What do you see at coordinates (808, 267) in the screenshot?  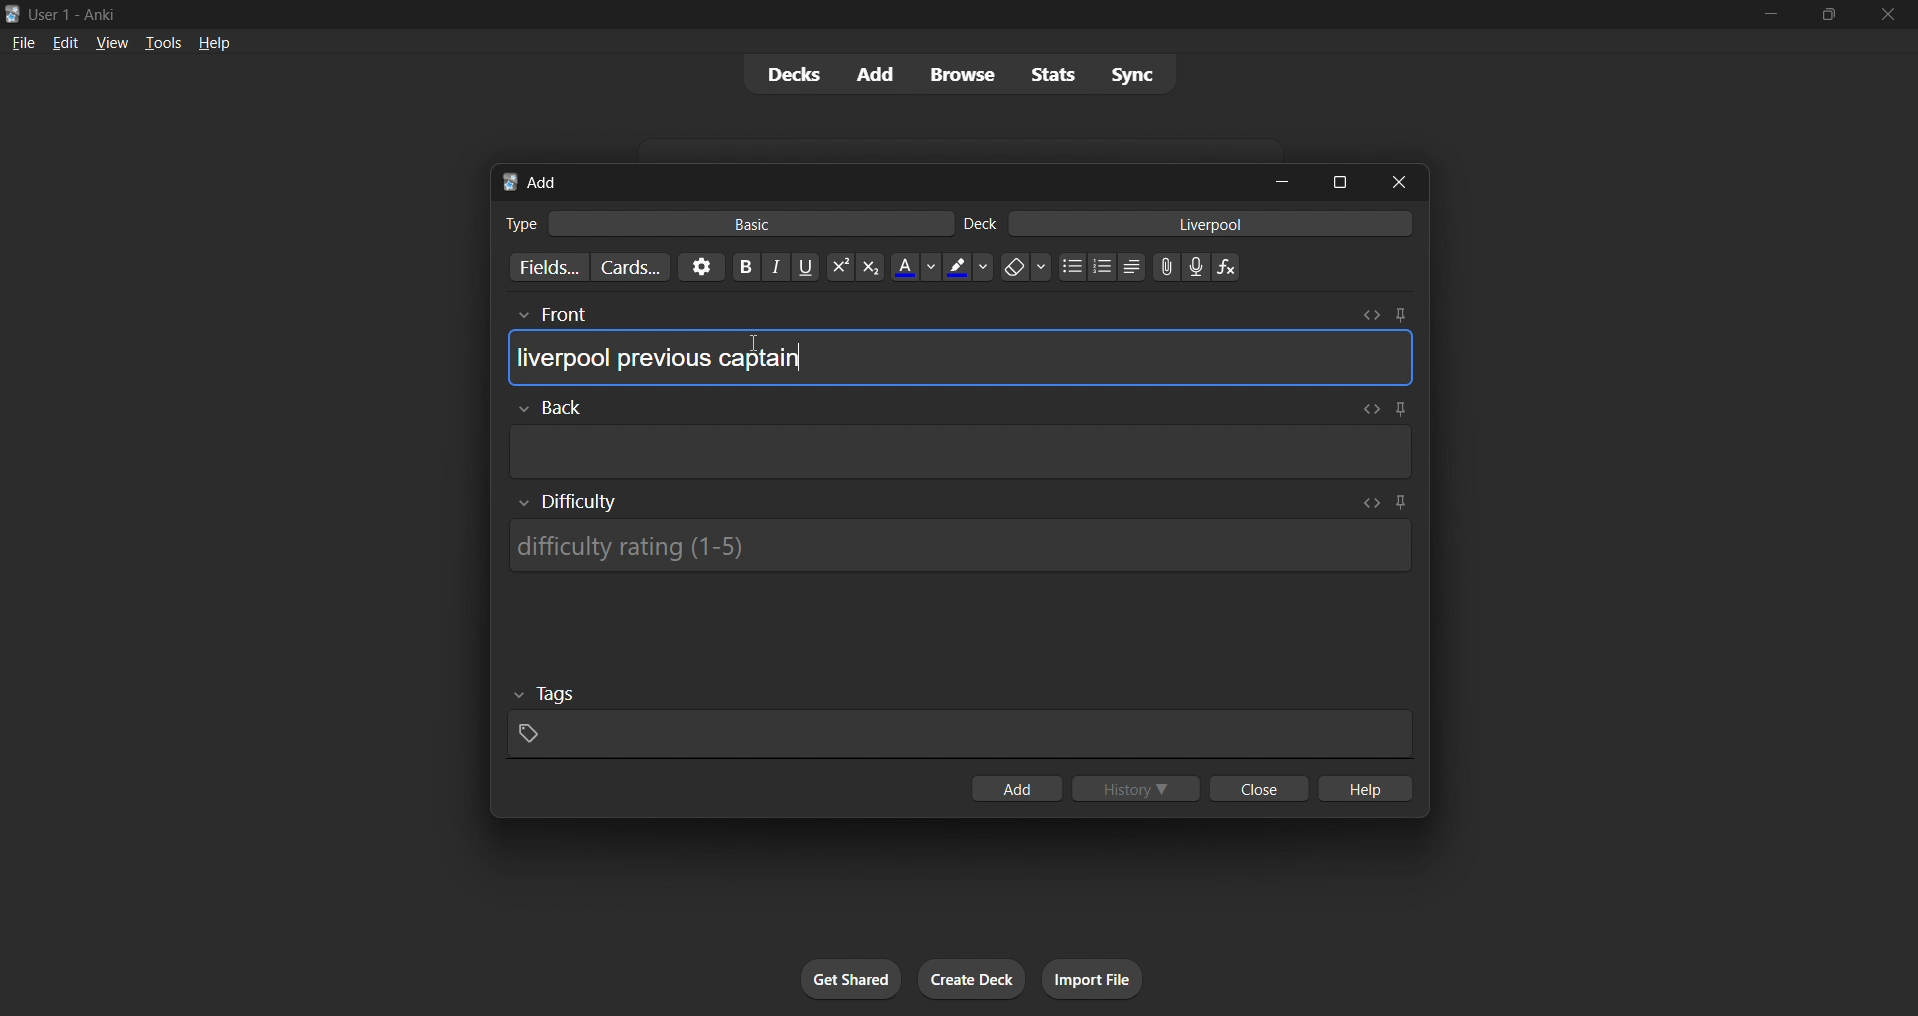 I see `underline` at bounding box center [808, 267].